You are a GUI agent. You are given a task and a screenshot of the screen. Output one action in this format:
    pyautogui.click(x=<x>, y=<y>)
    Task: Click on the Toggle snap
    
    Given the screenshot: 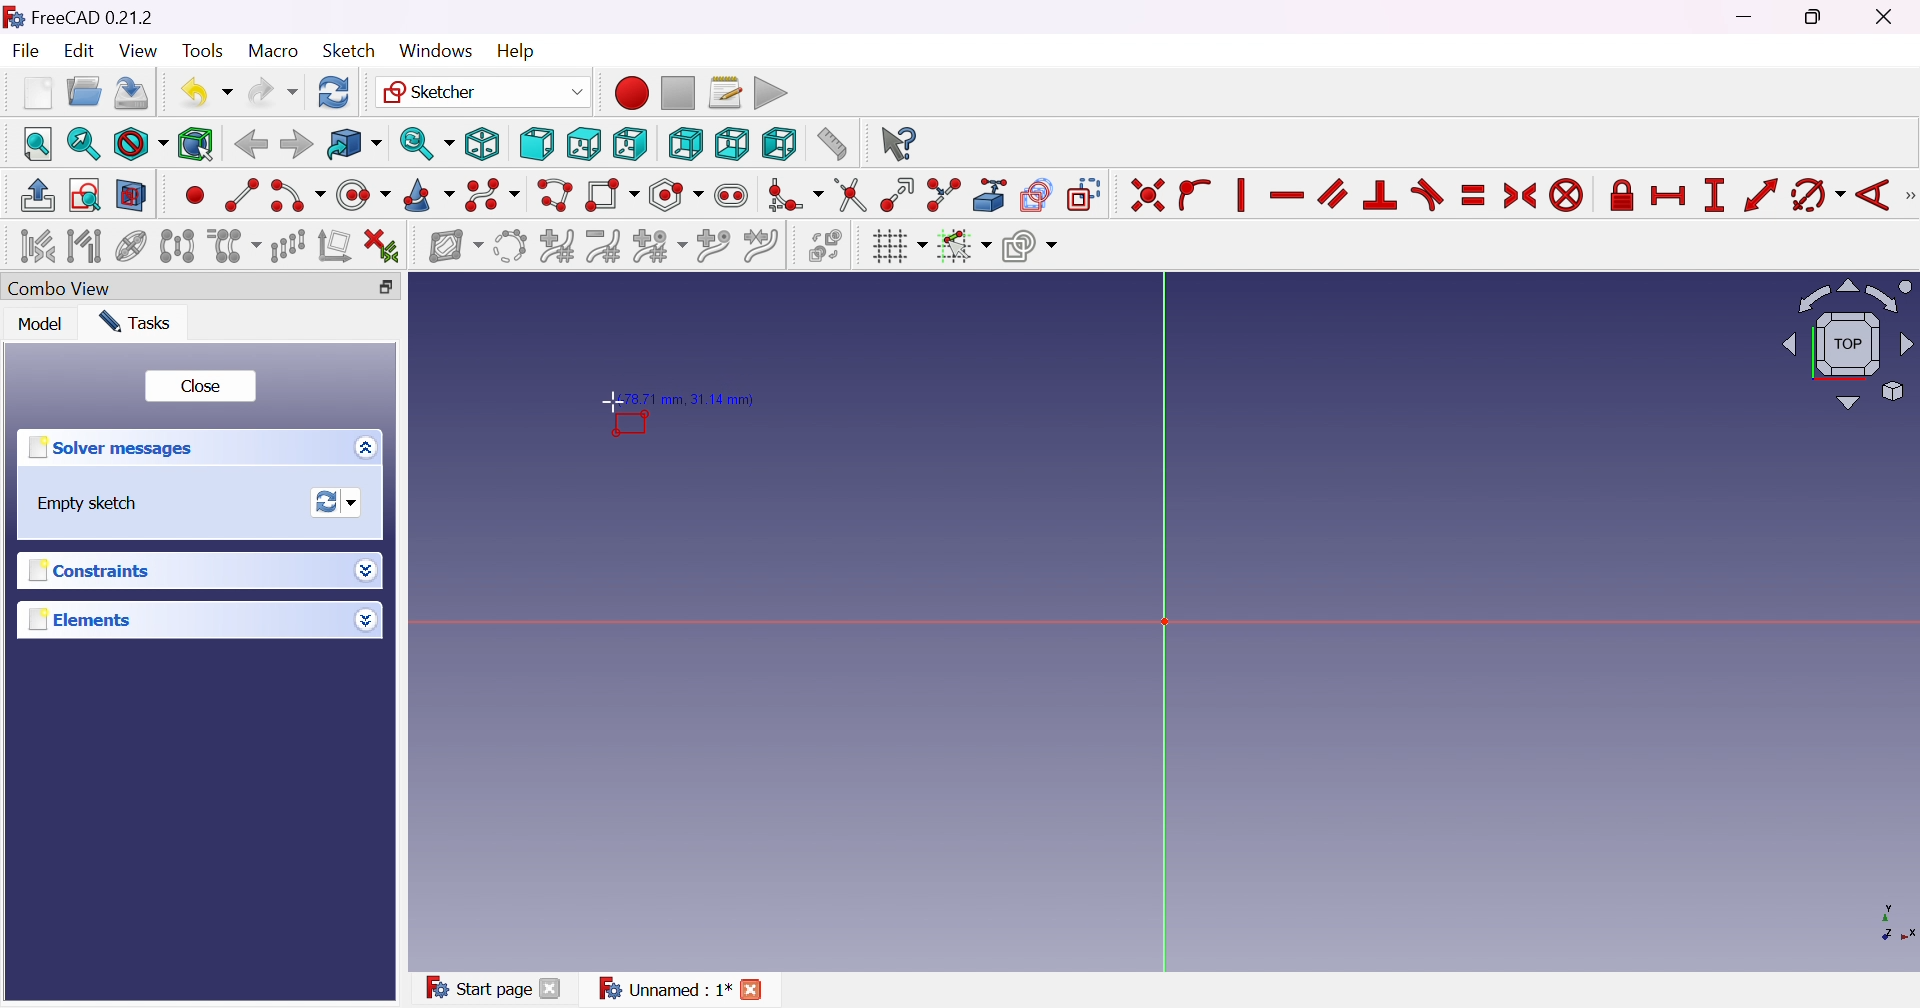 What is the action you would take?
    pyautogui.click(x=962, y=246)
    